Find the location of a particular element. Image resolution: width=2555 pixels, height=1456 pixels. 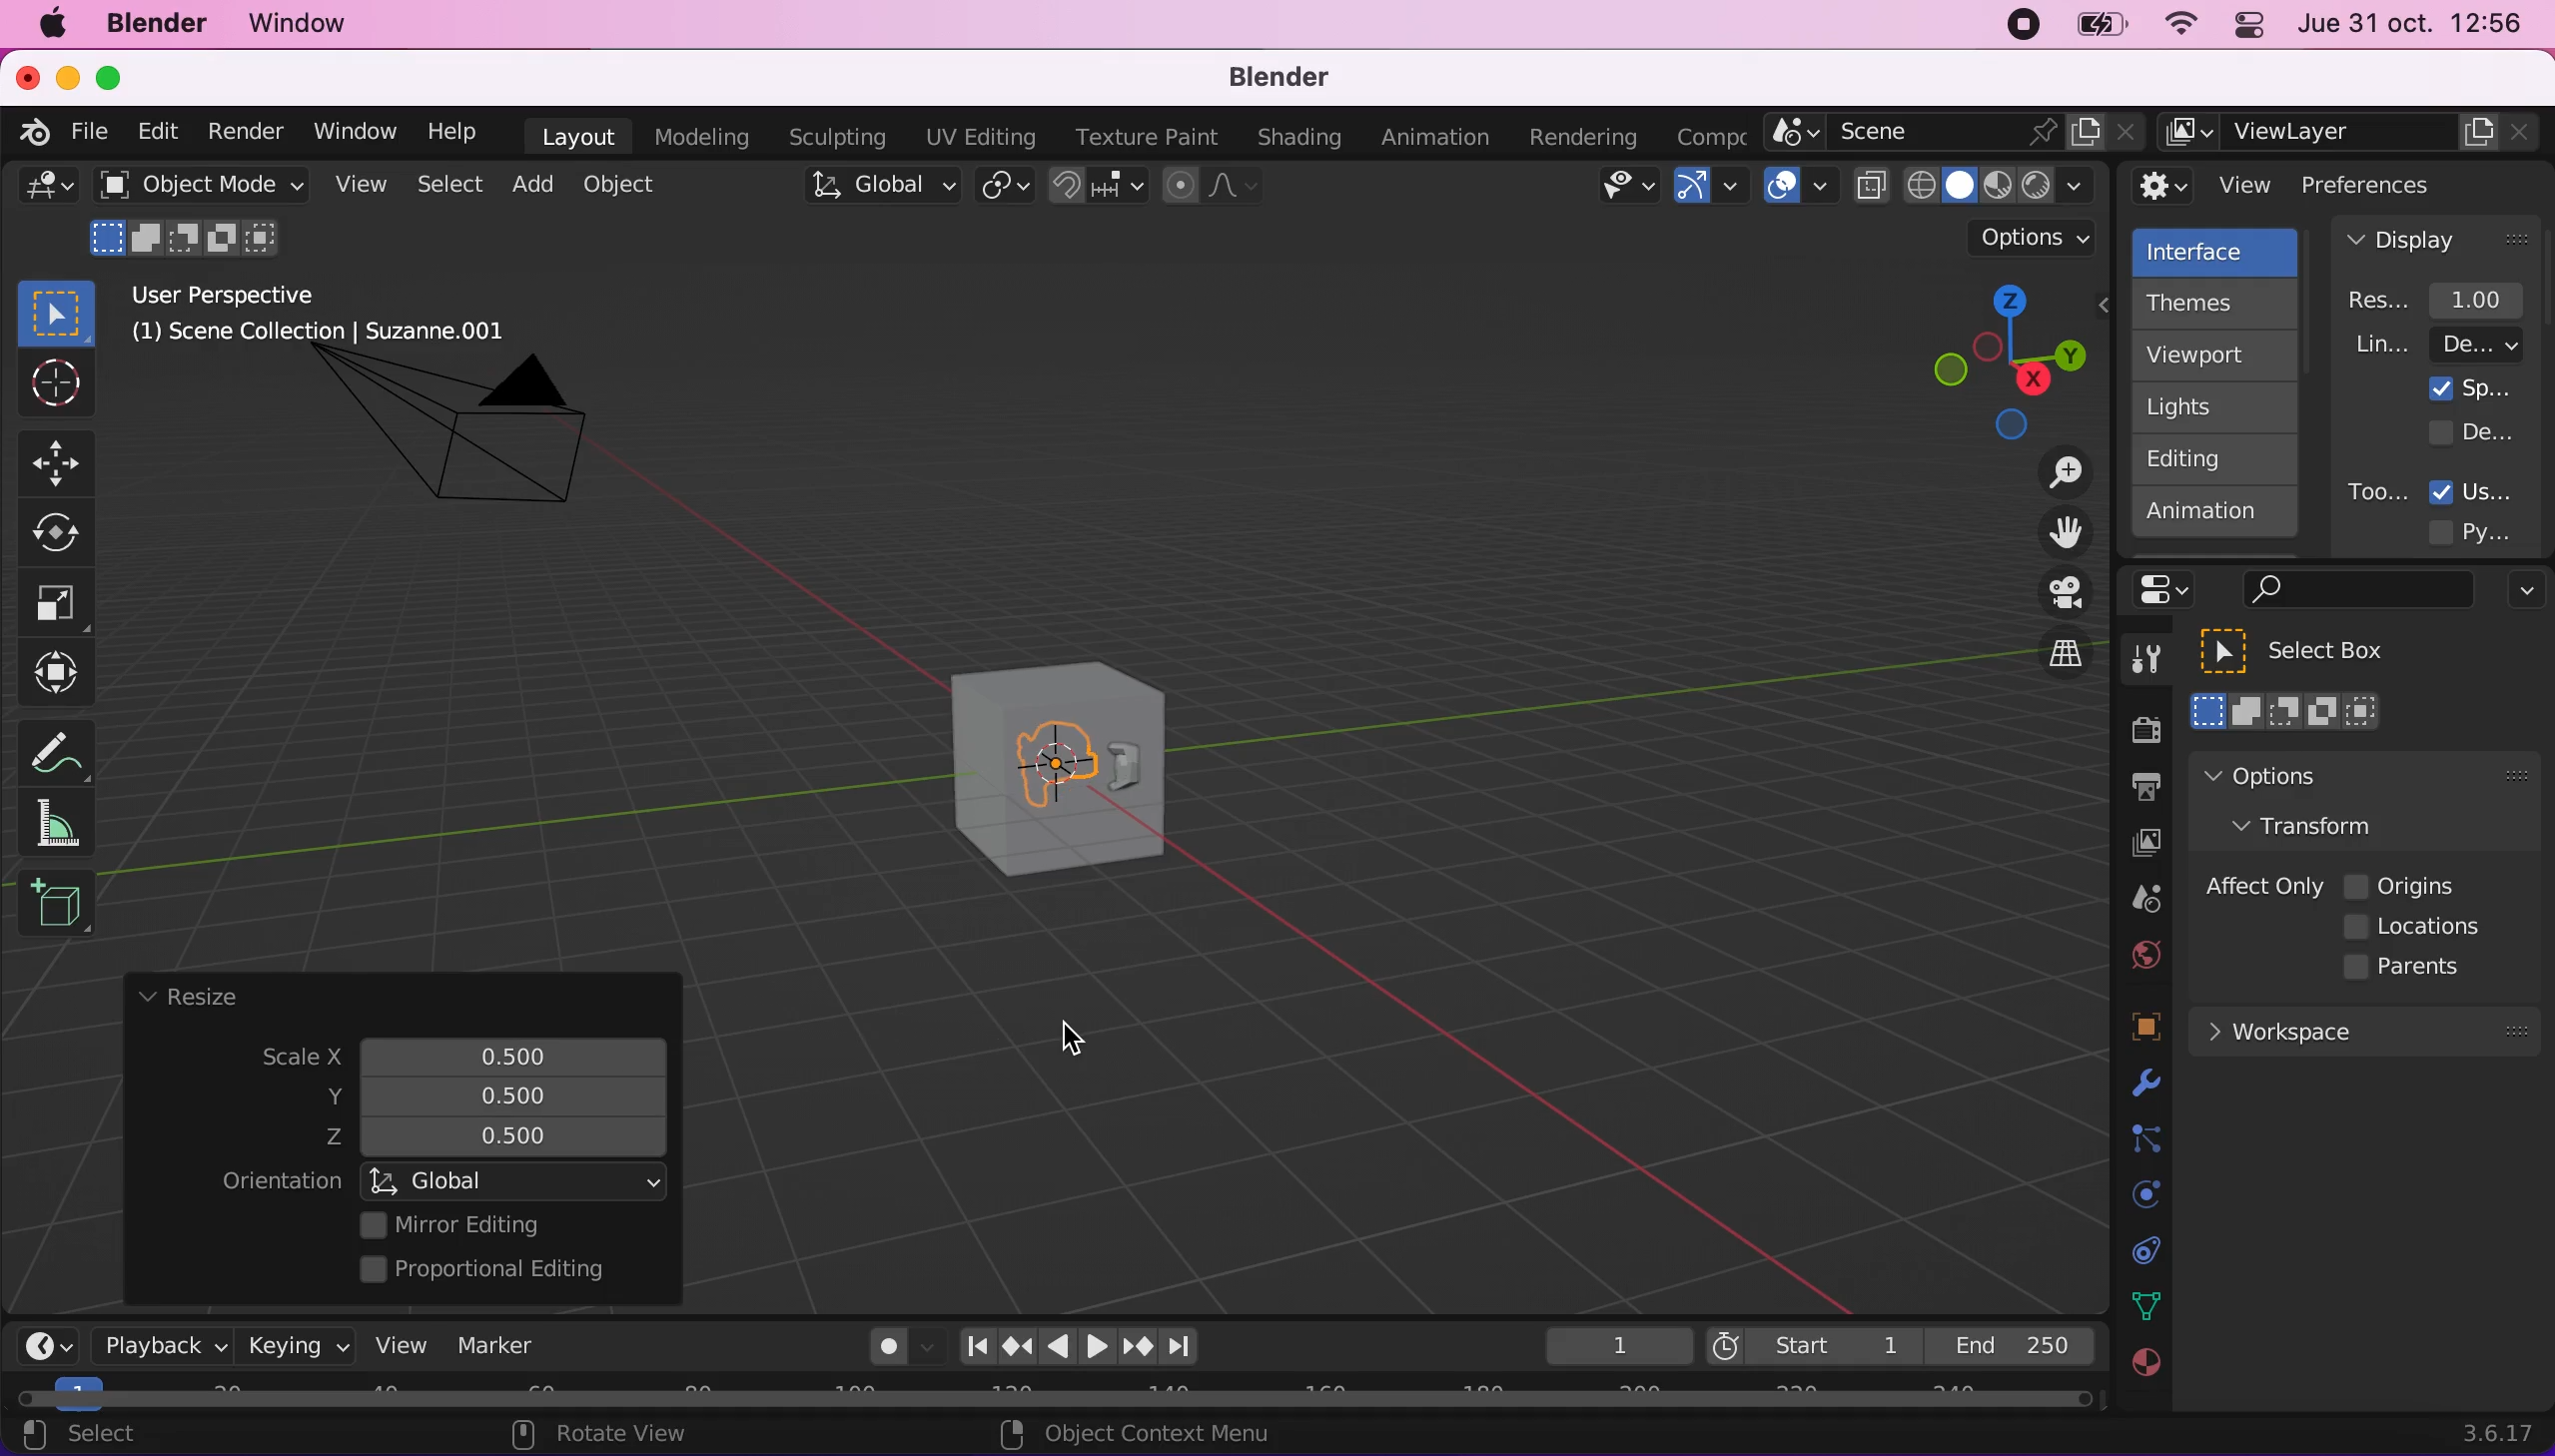

select is located at coordinates (101, 1436).